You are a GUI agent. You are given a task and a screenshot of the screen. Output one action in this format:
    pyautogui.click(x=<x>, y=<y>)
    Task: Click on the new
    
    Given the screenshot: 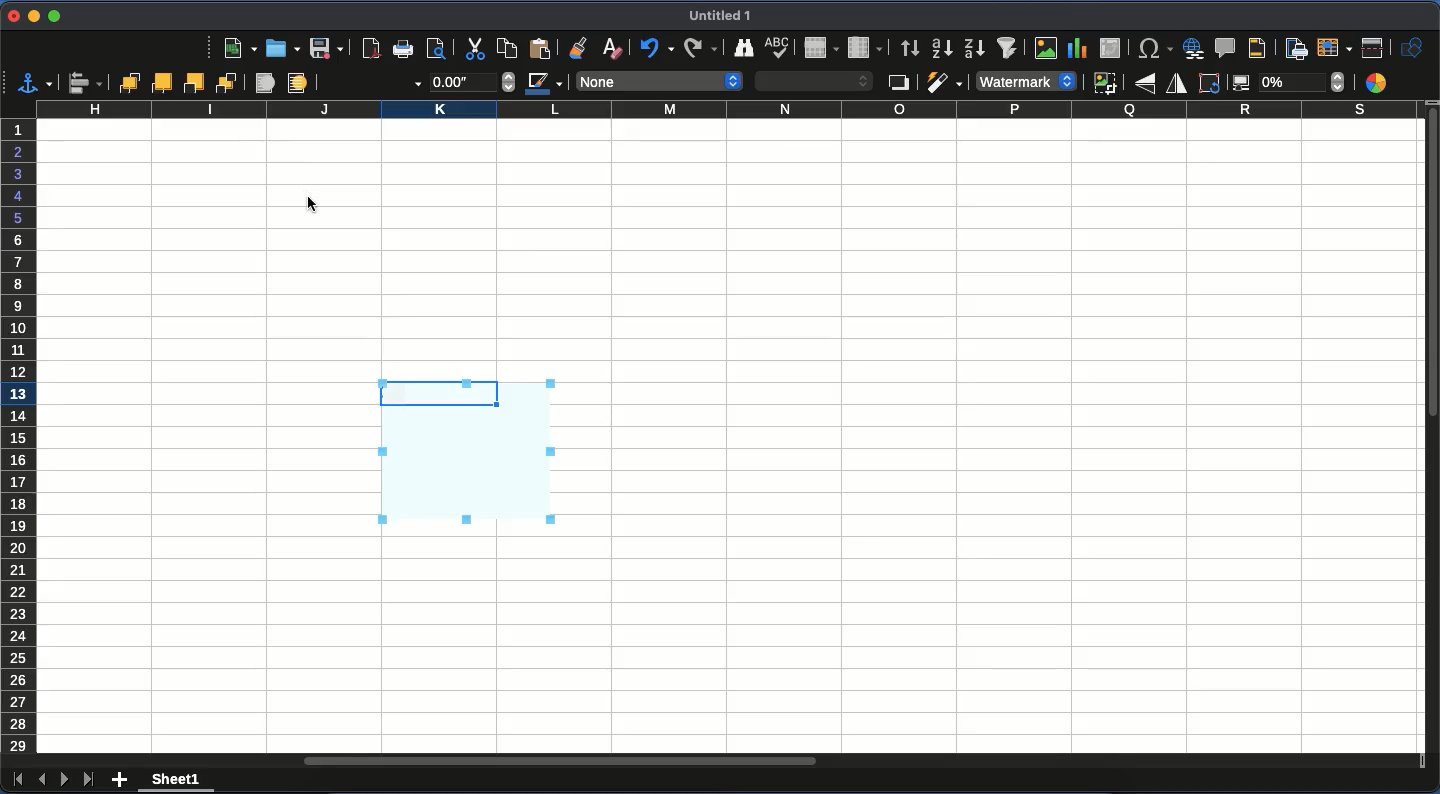 What is the action you would take?
    pyautogui.click(x=238, y=49)
    